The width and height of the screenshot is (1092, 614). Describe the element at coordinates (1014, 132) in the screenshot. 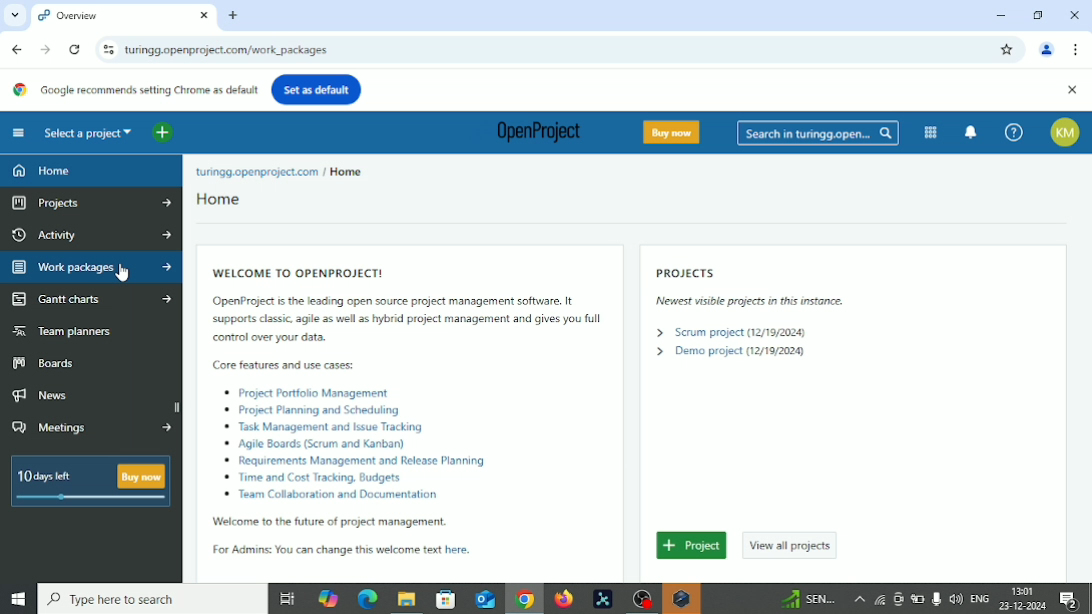

I see `Help` at that location.